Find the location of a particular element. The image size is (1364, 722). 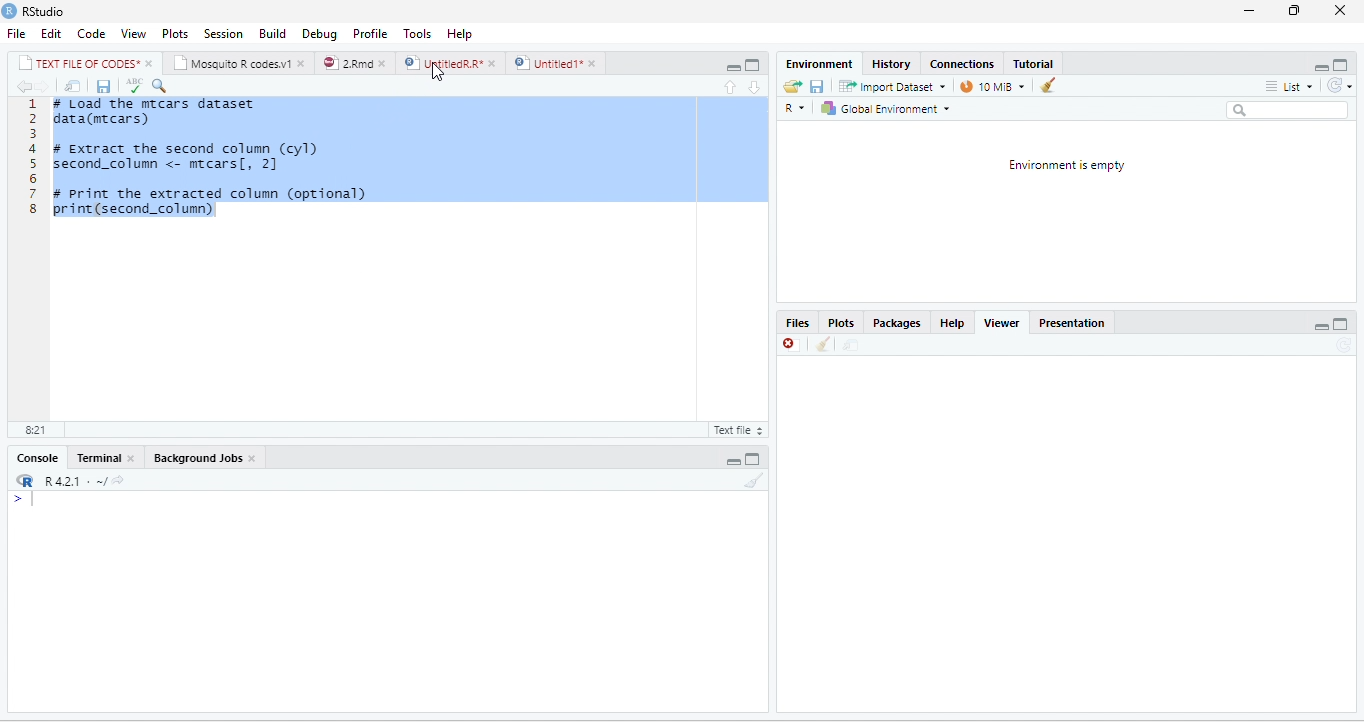

close is located at coordinates (150, 62).